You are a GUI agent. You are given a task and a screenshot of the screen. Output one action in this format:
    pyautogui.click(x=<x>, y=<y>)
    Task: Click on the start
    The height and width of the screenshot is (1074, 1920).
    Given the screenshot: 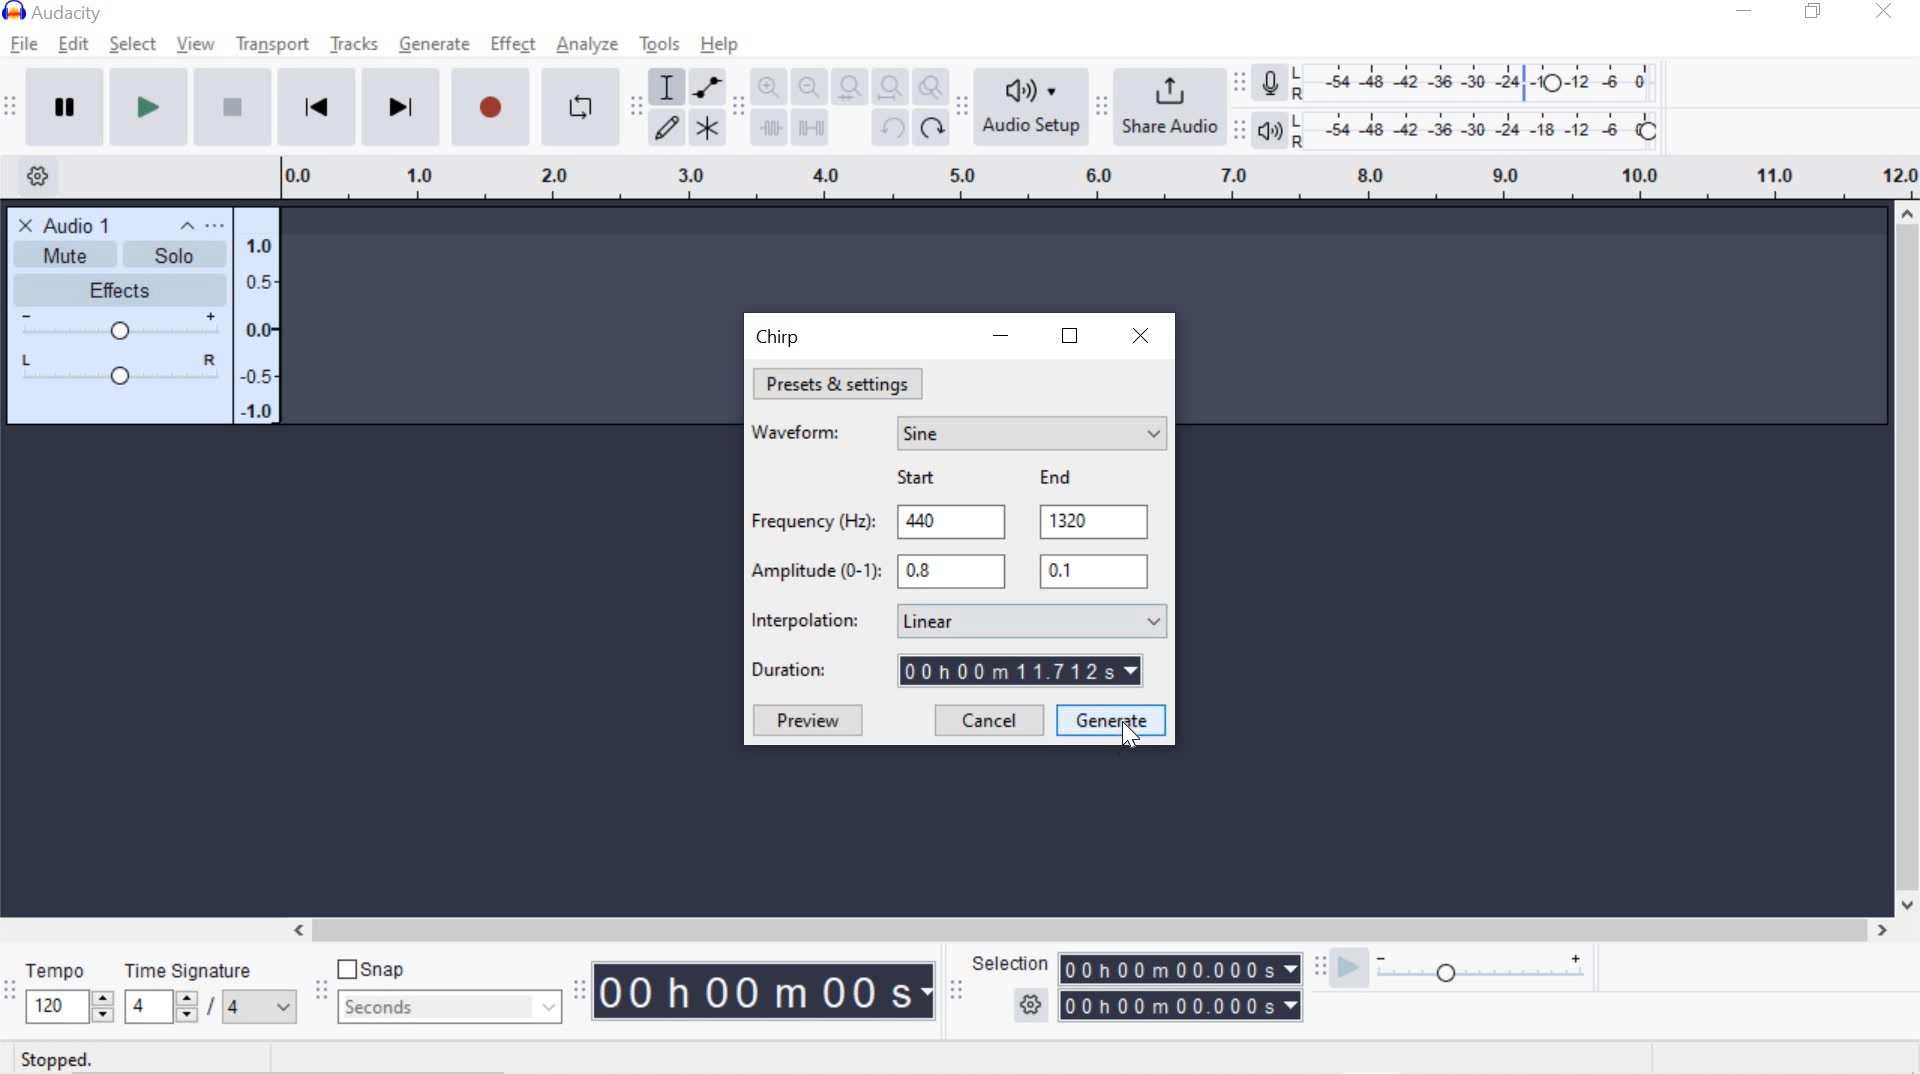 What is the action you would take?
    pyautogui.click(x=917, y=479)
    